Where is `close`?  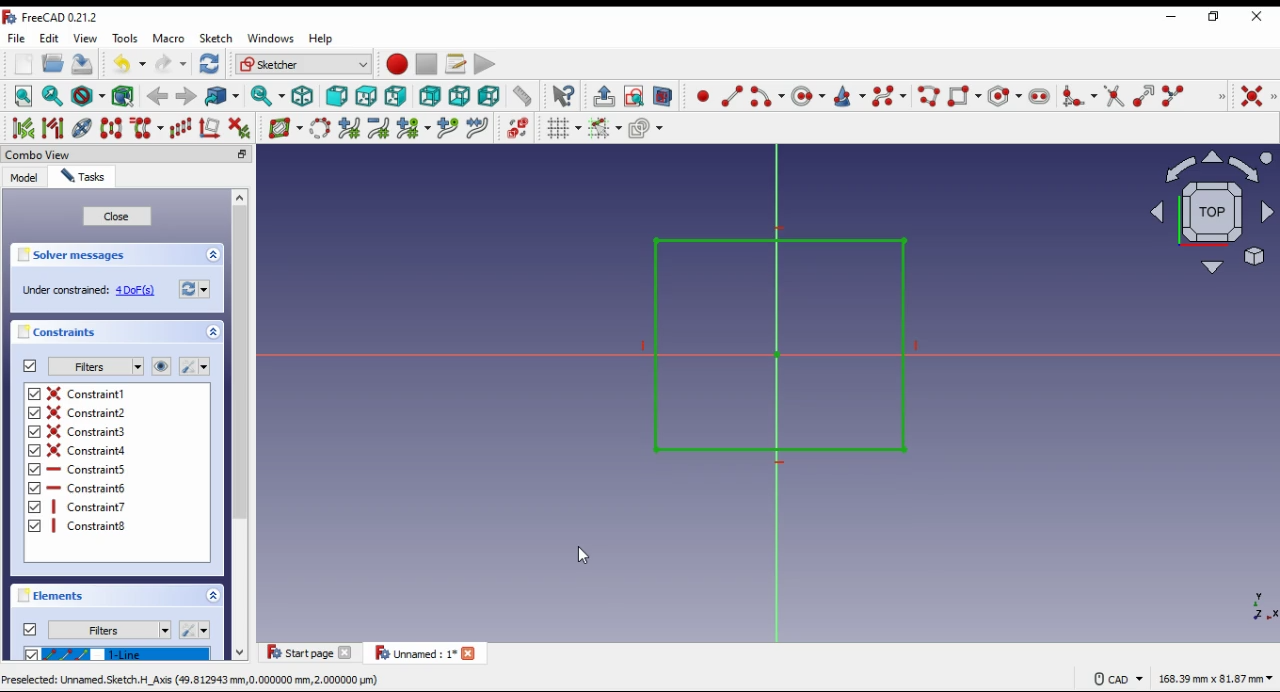
close is located at coordinates (117, 217).